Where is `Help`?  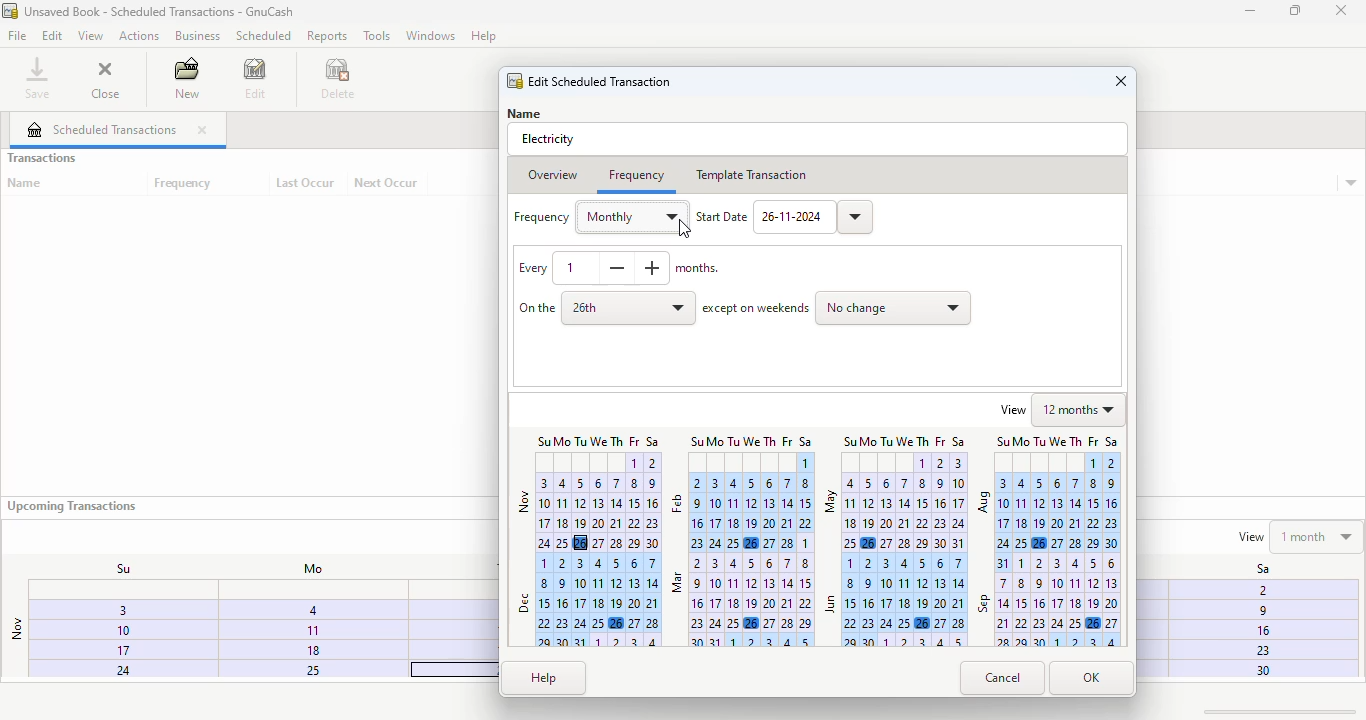
Help is located at coordinates (487, 35).